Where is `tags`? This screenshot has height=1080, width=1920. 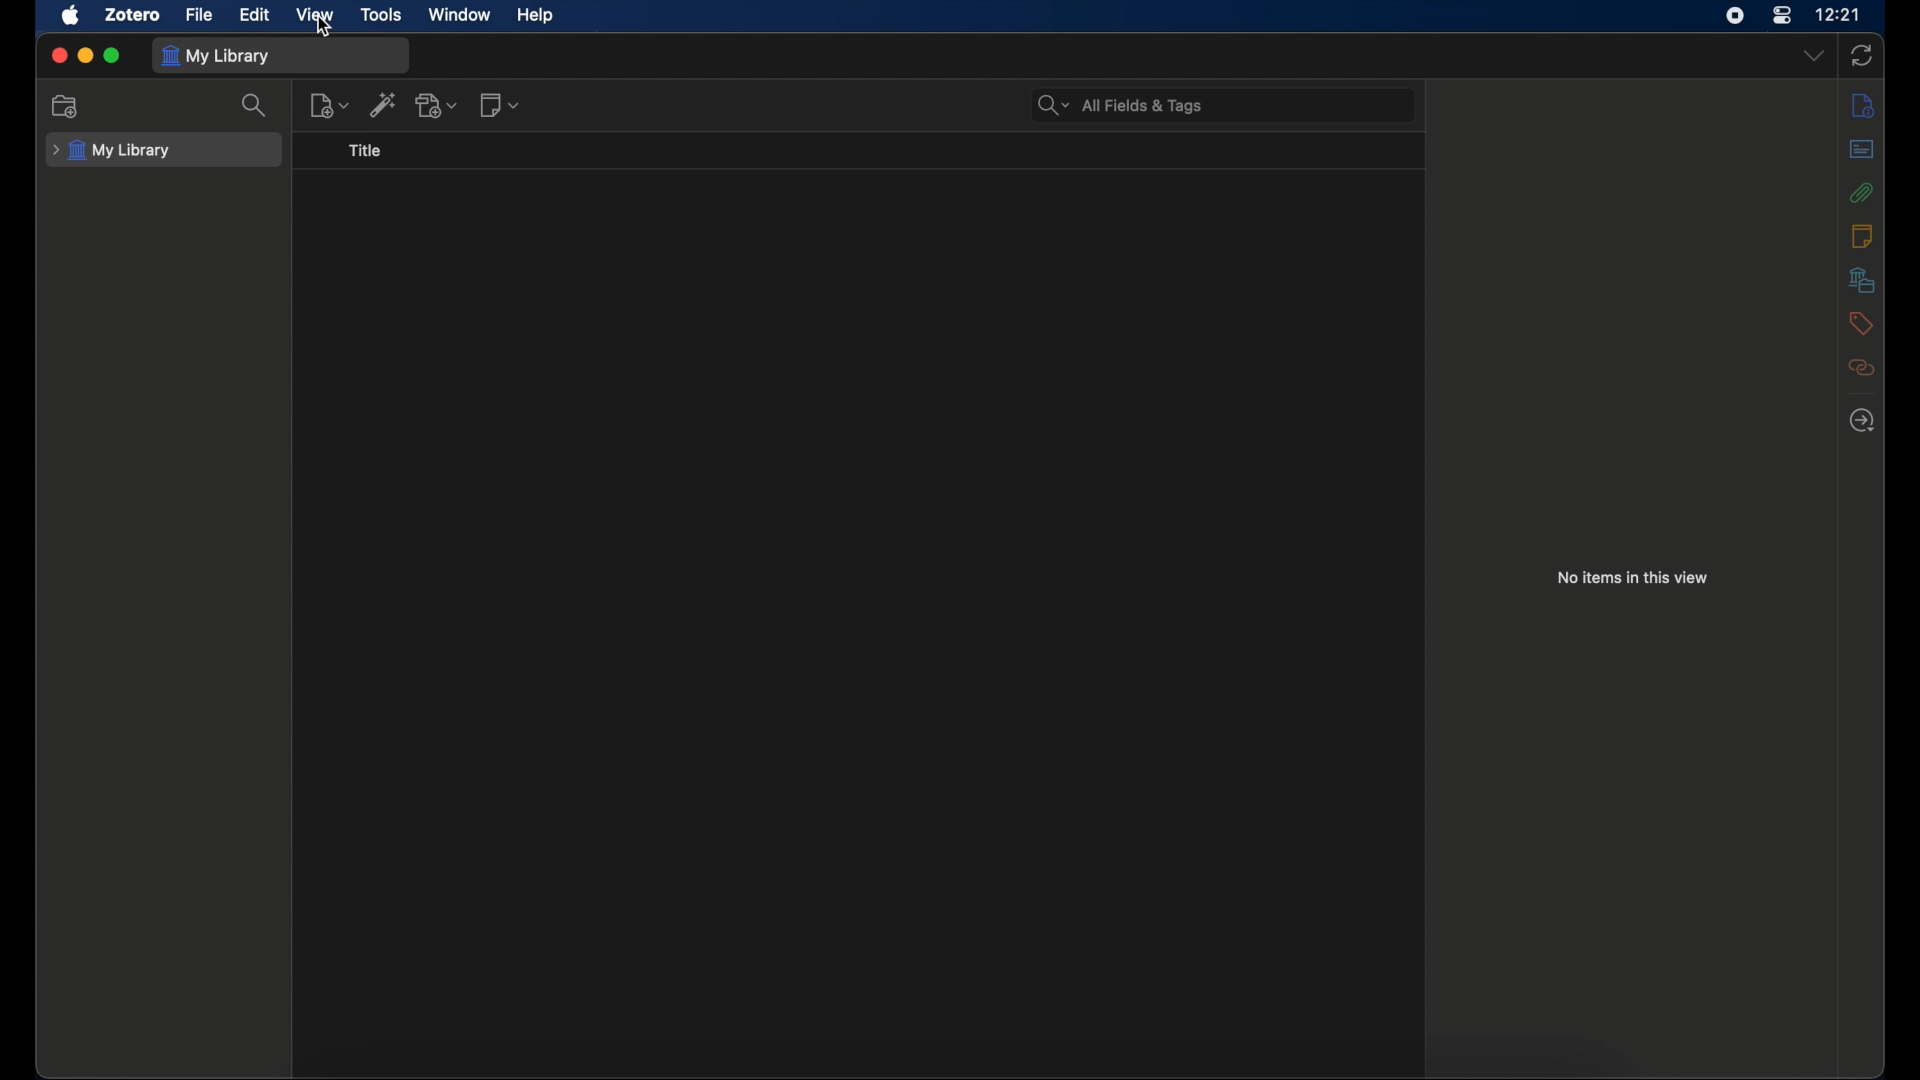 tags is located at coordinates (1860, 323).